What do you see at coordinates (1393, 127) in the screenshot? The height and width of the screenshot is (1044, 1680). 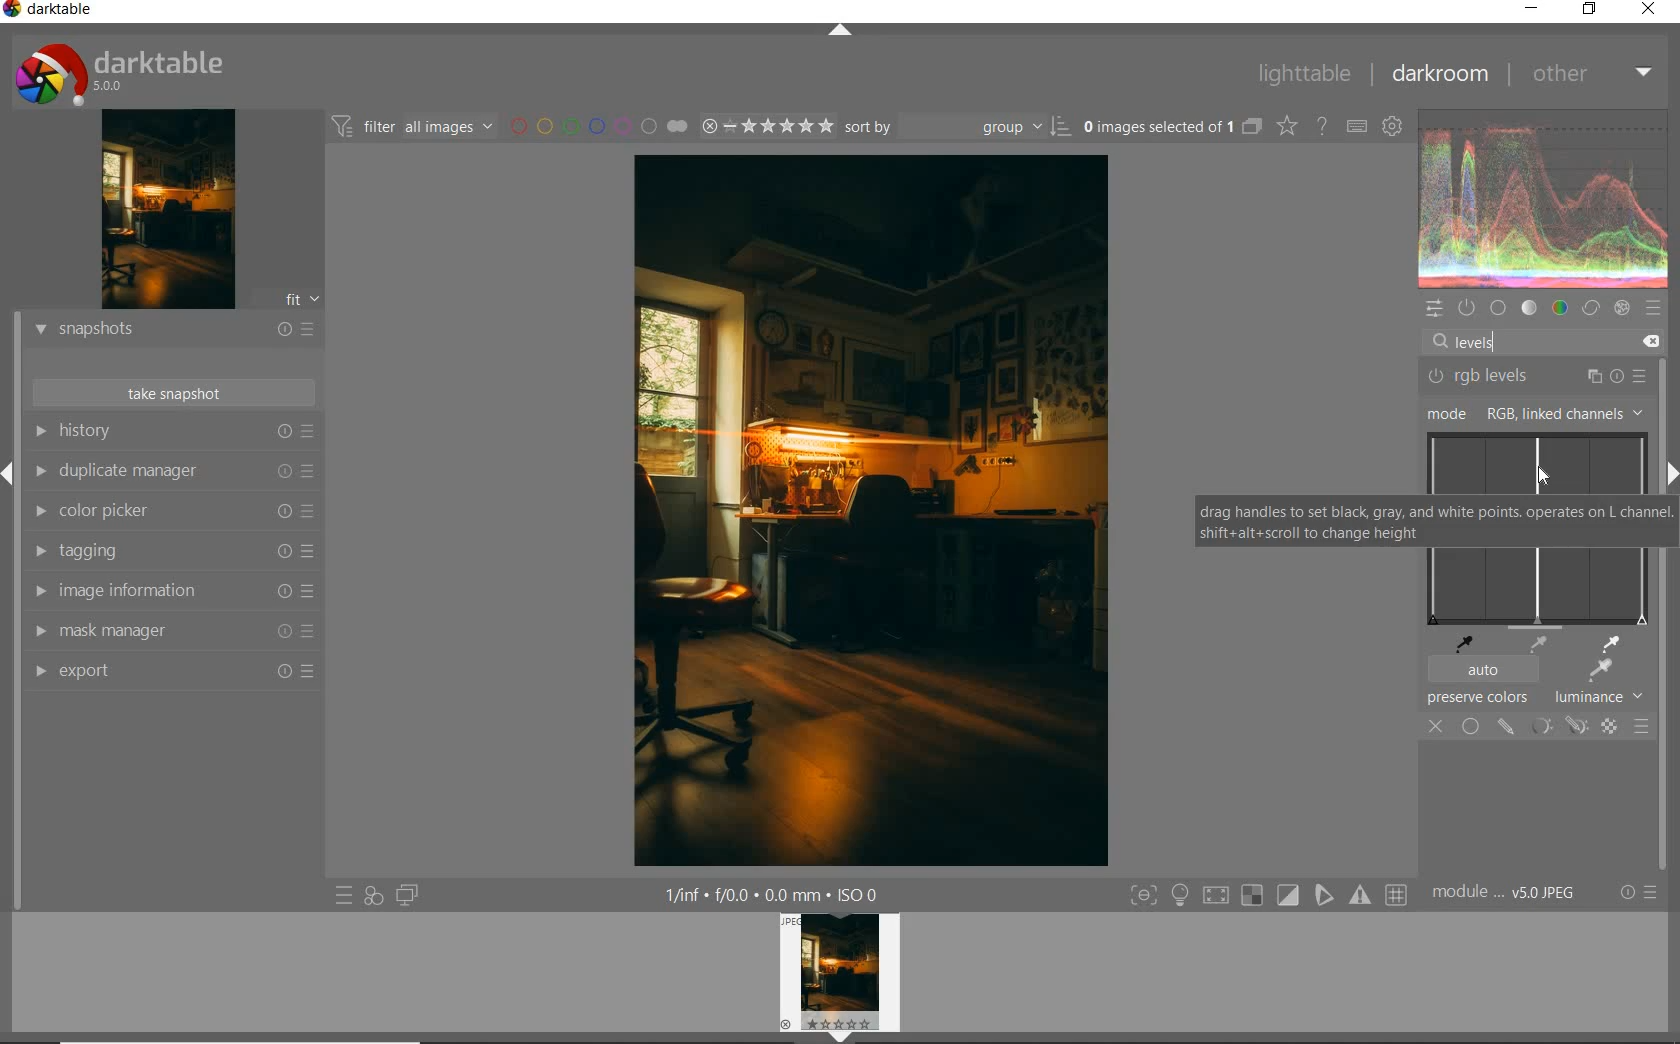 I see `show global preferences` at bounding box center [1393, 127].